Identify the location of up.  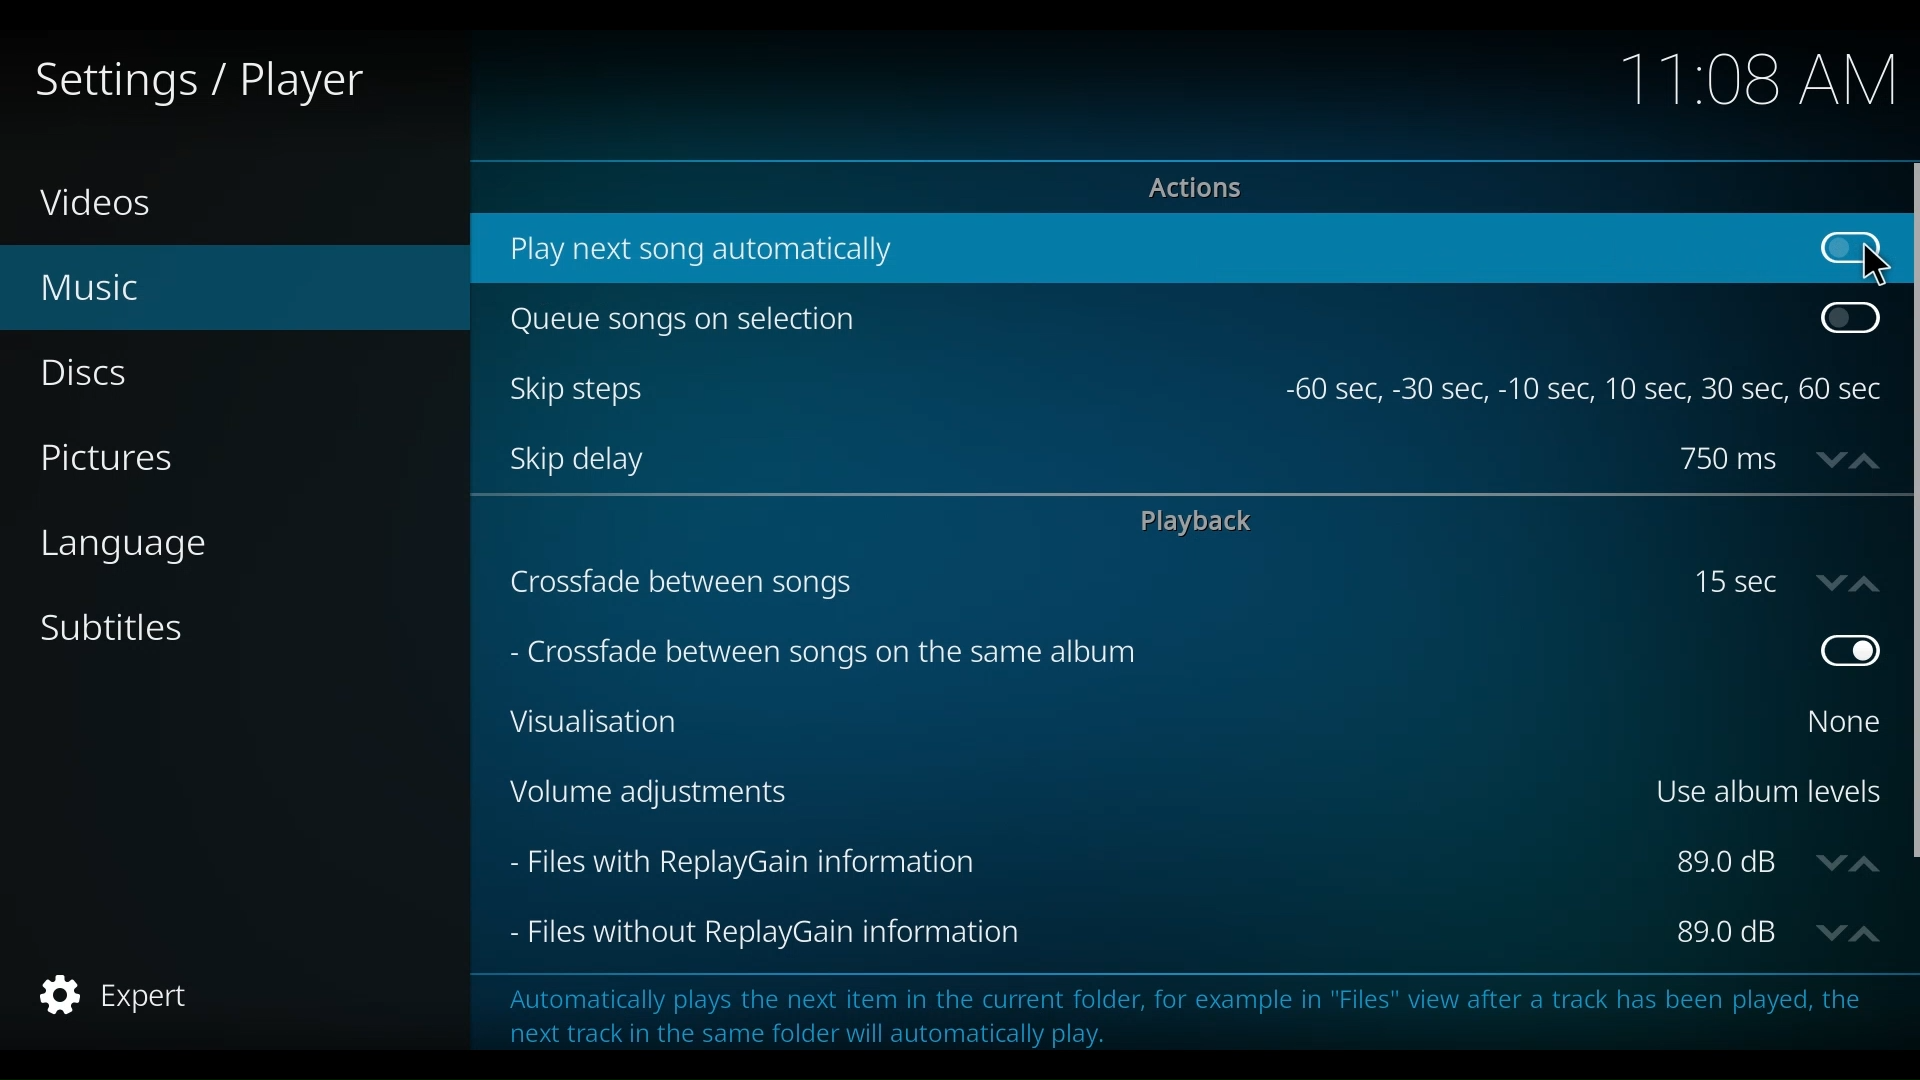
(1869, 457).